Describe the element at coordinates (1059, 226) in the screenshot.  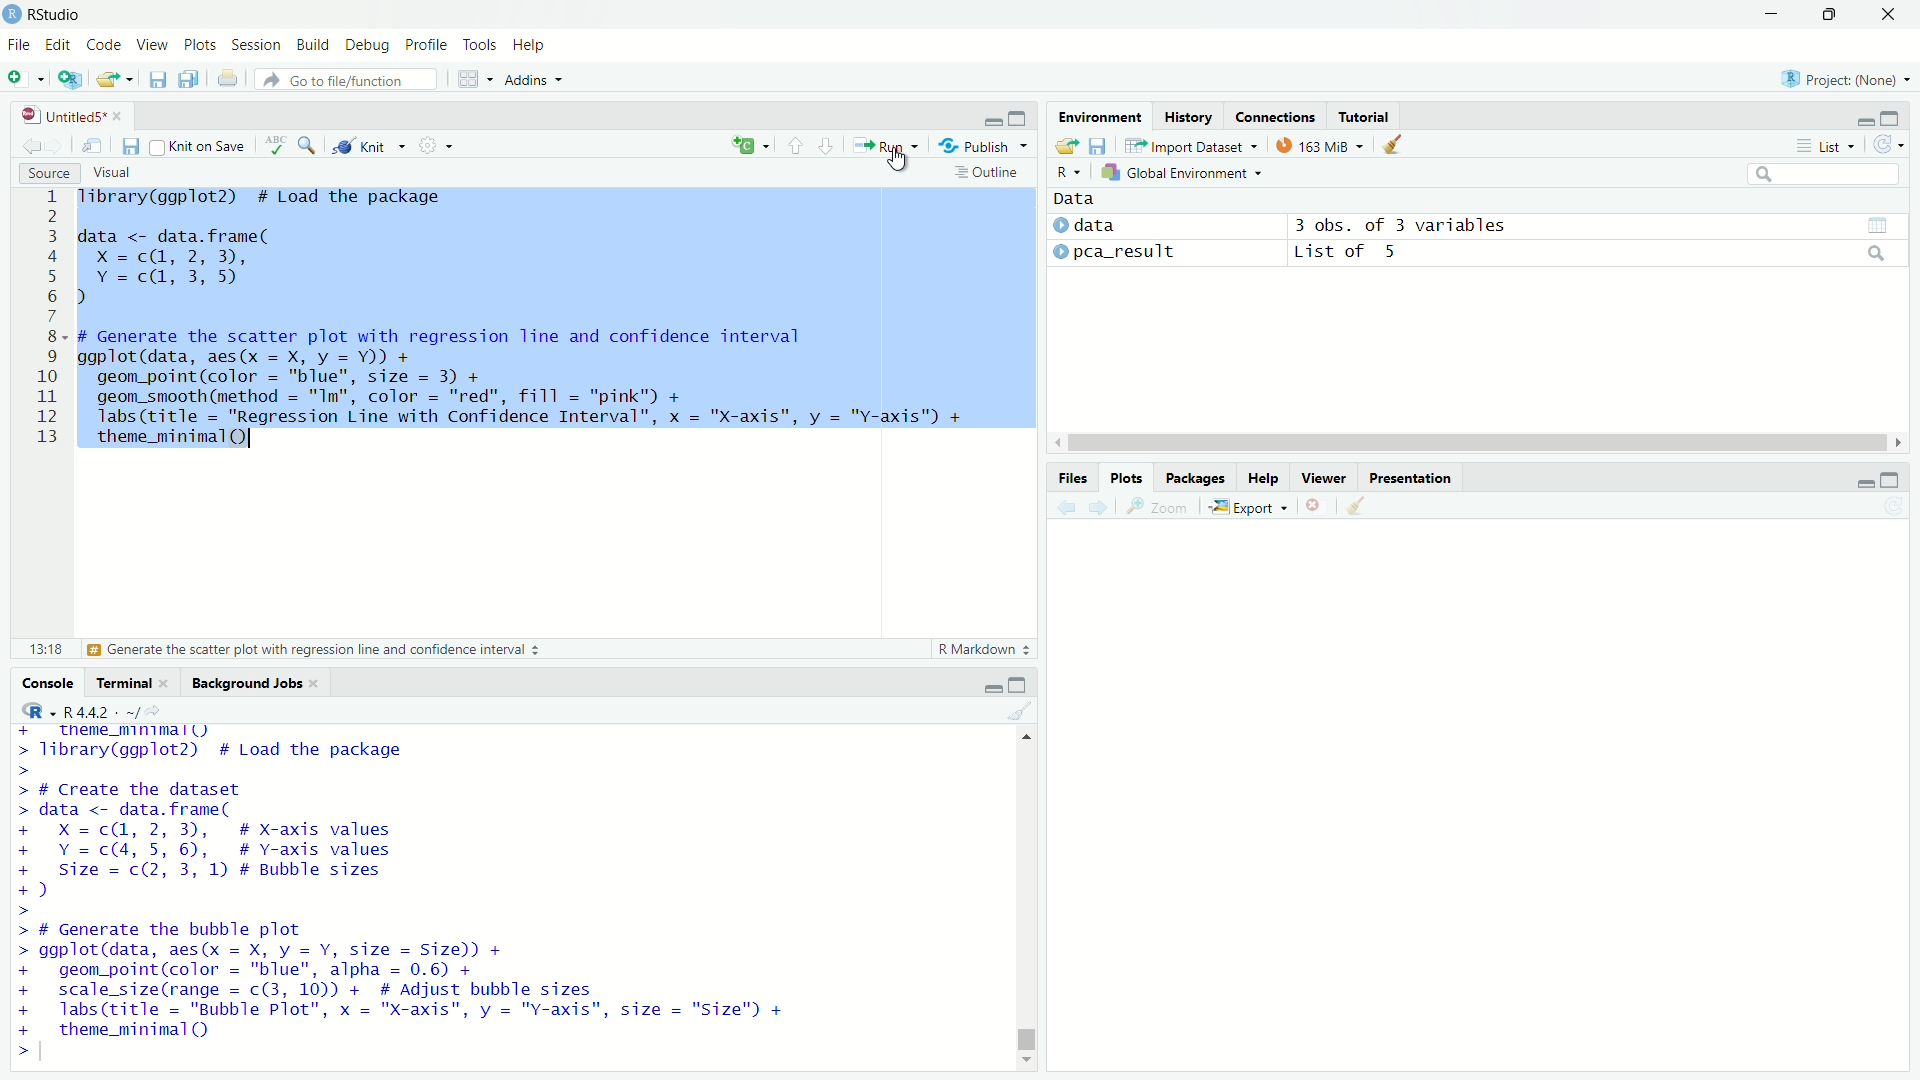
I see `expand/collapse` at that location.